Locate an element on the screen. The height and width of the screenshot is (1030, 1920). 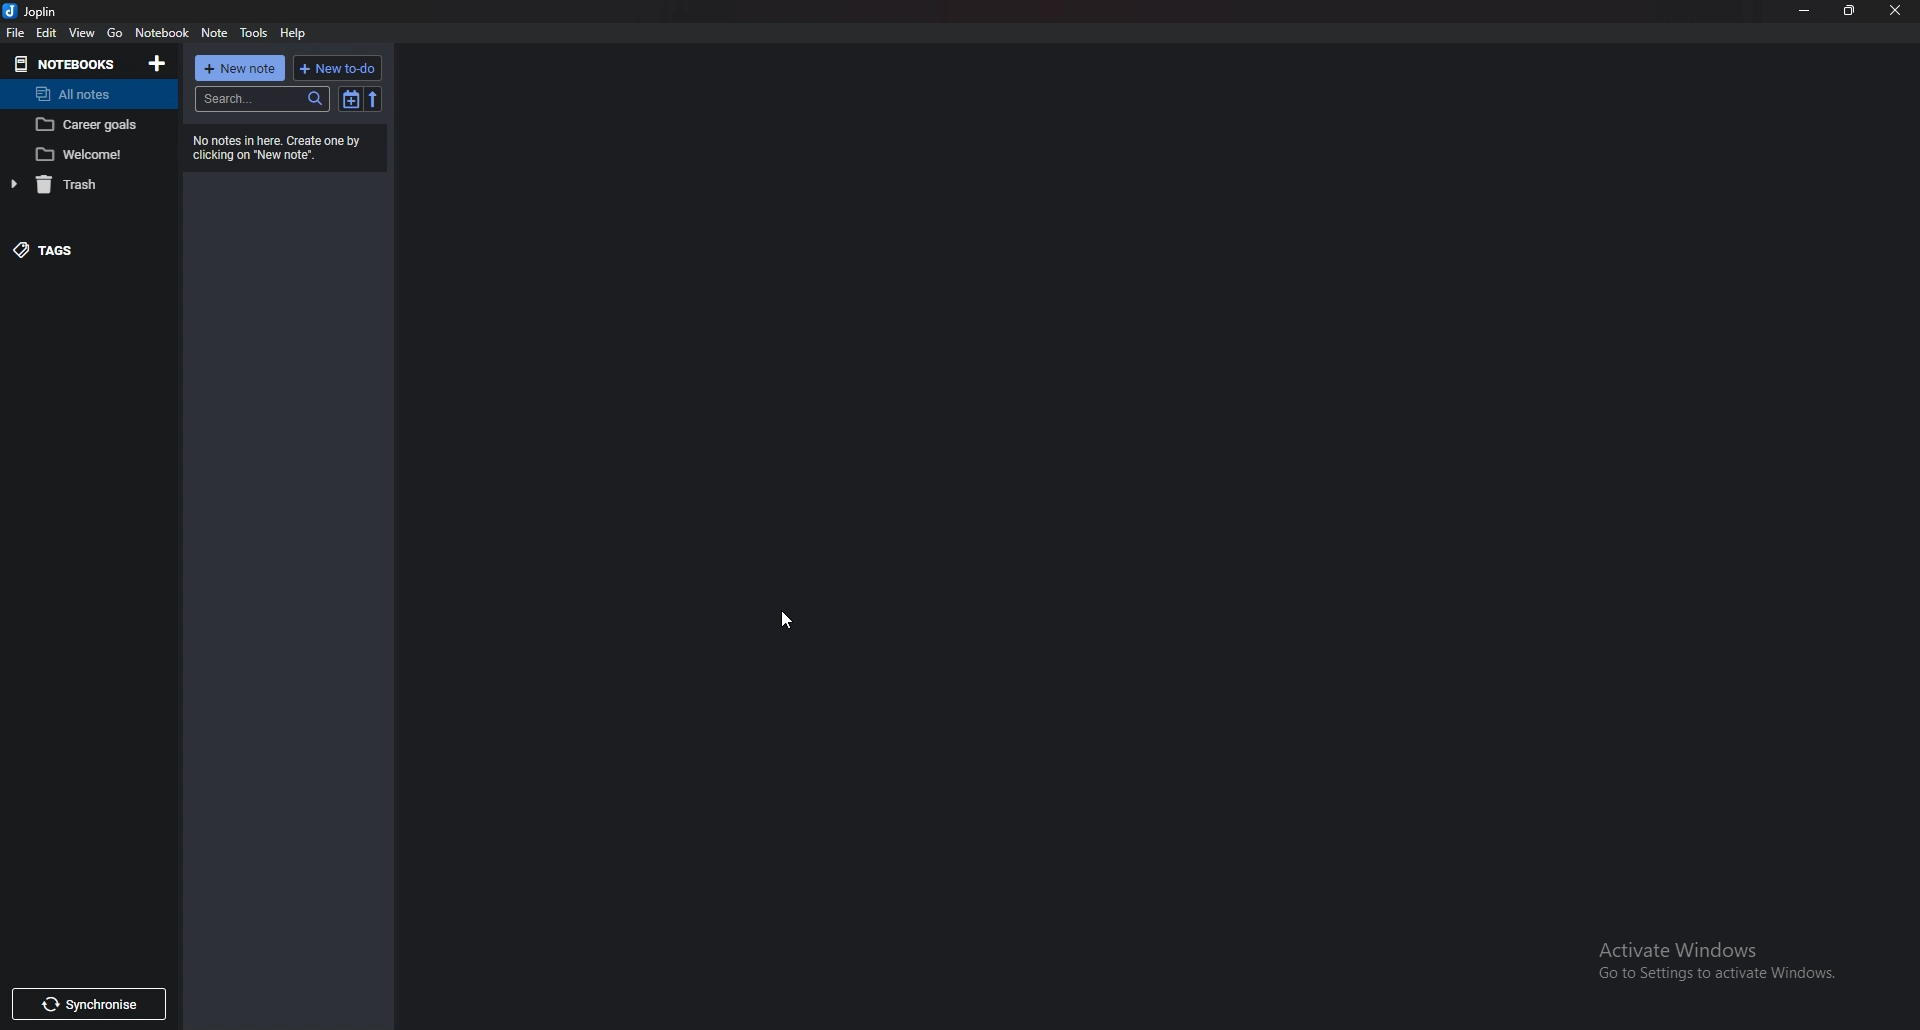
notebook is located at coordinates (164, 31).